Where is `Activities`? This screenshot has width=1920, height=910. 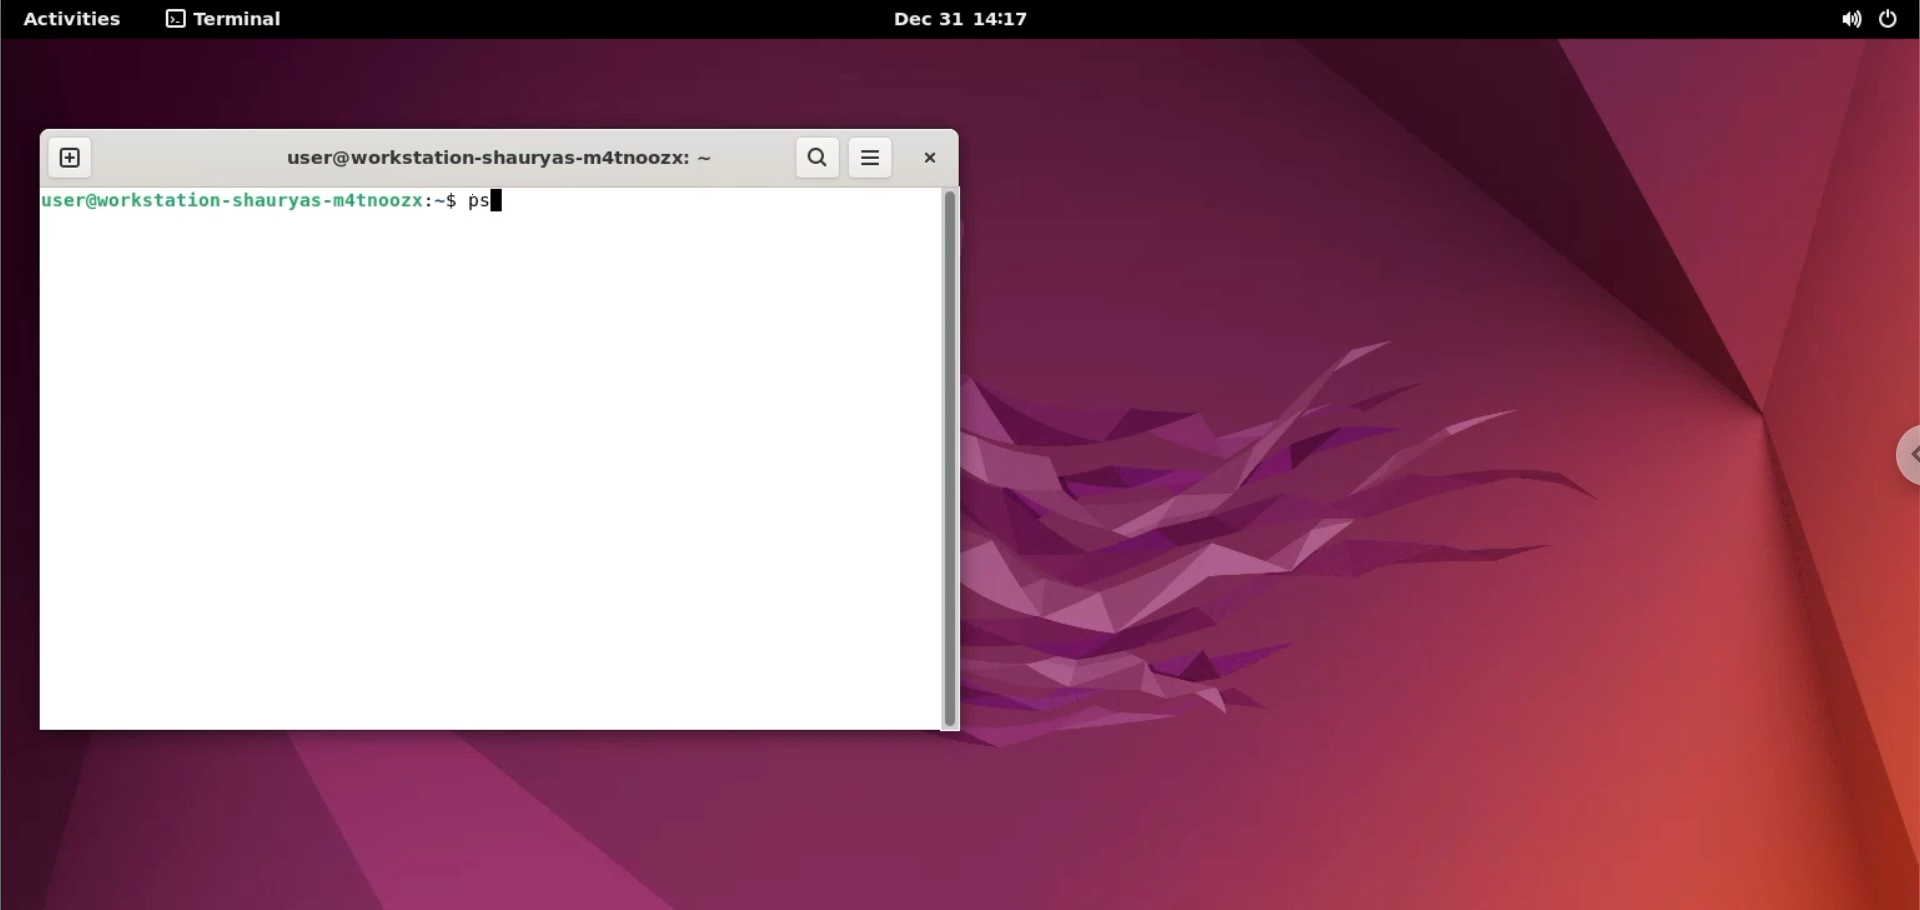
Activities is located at coordinates (73, 20).